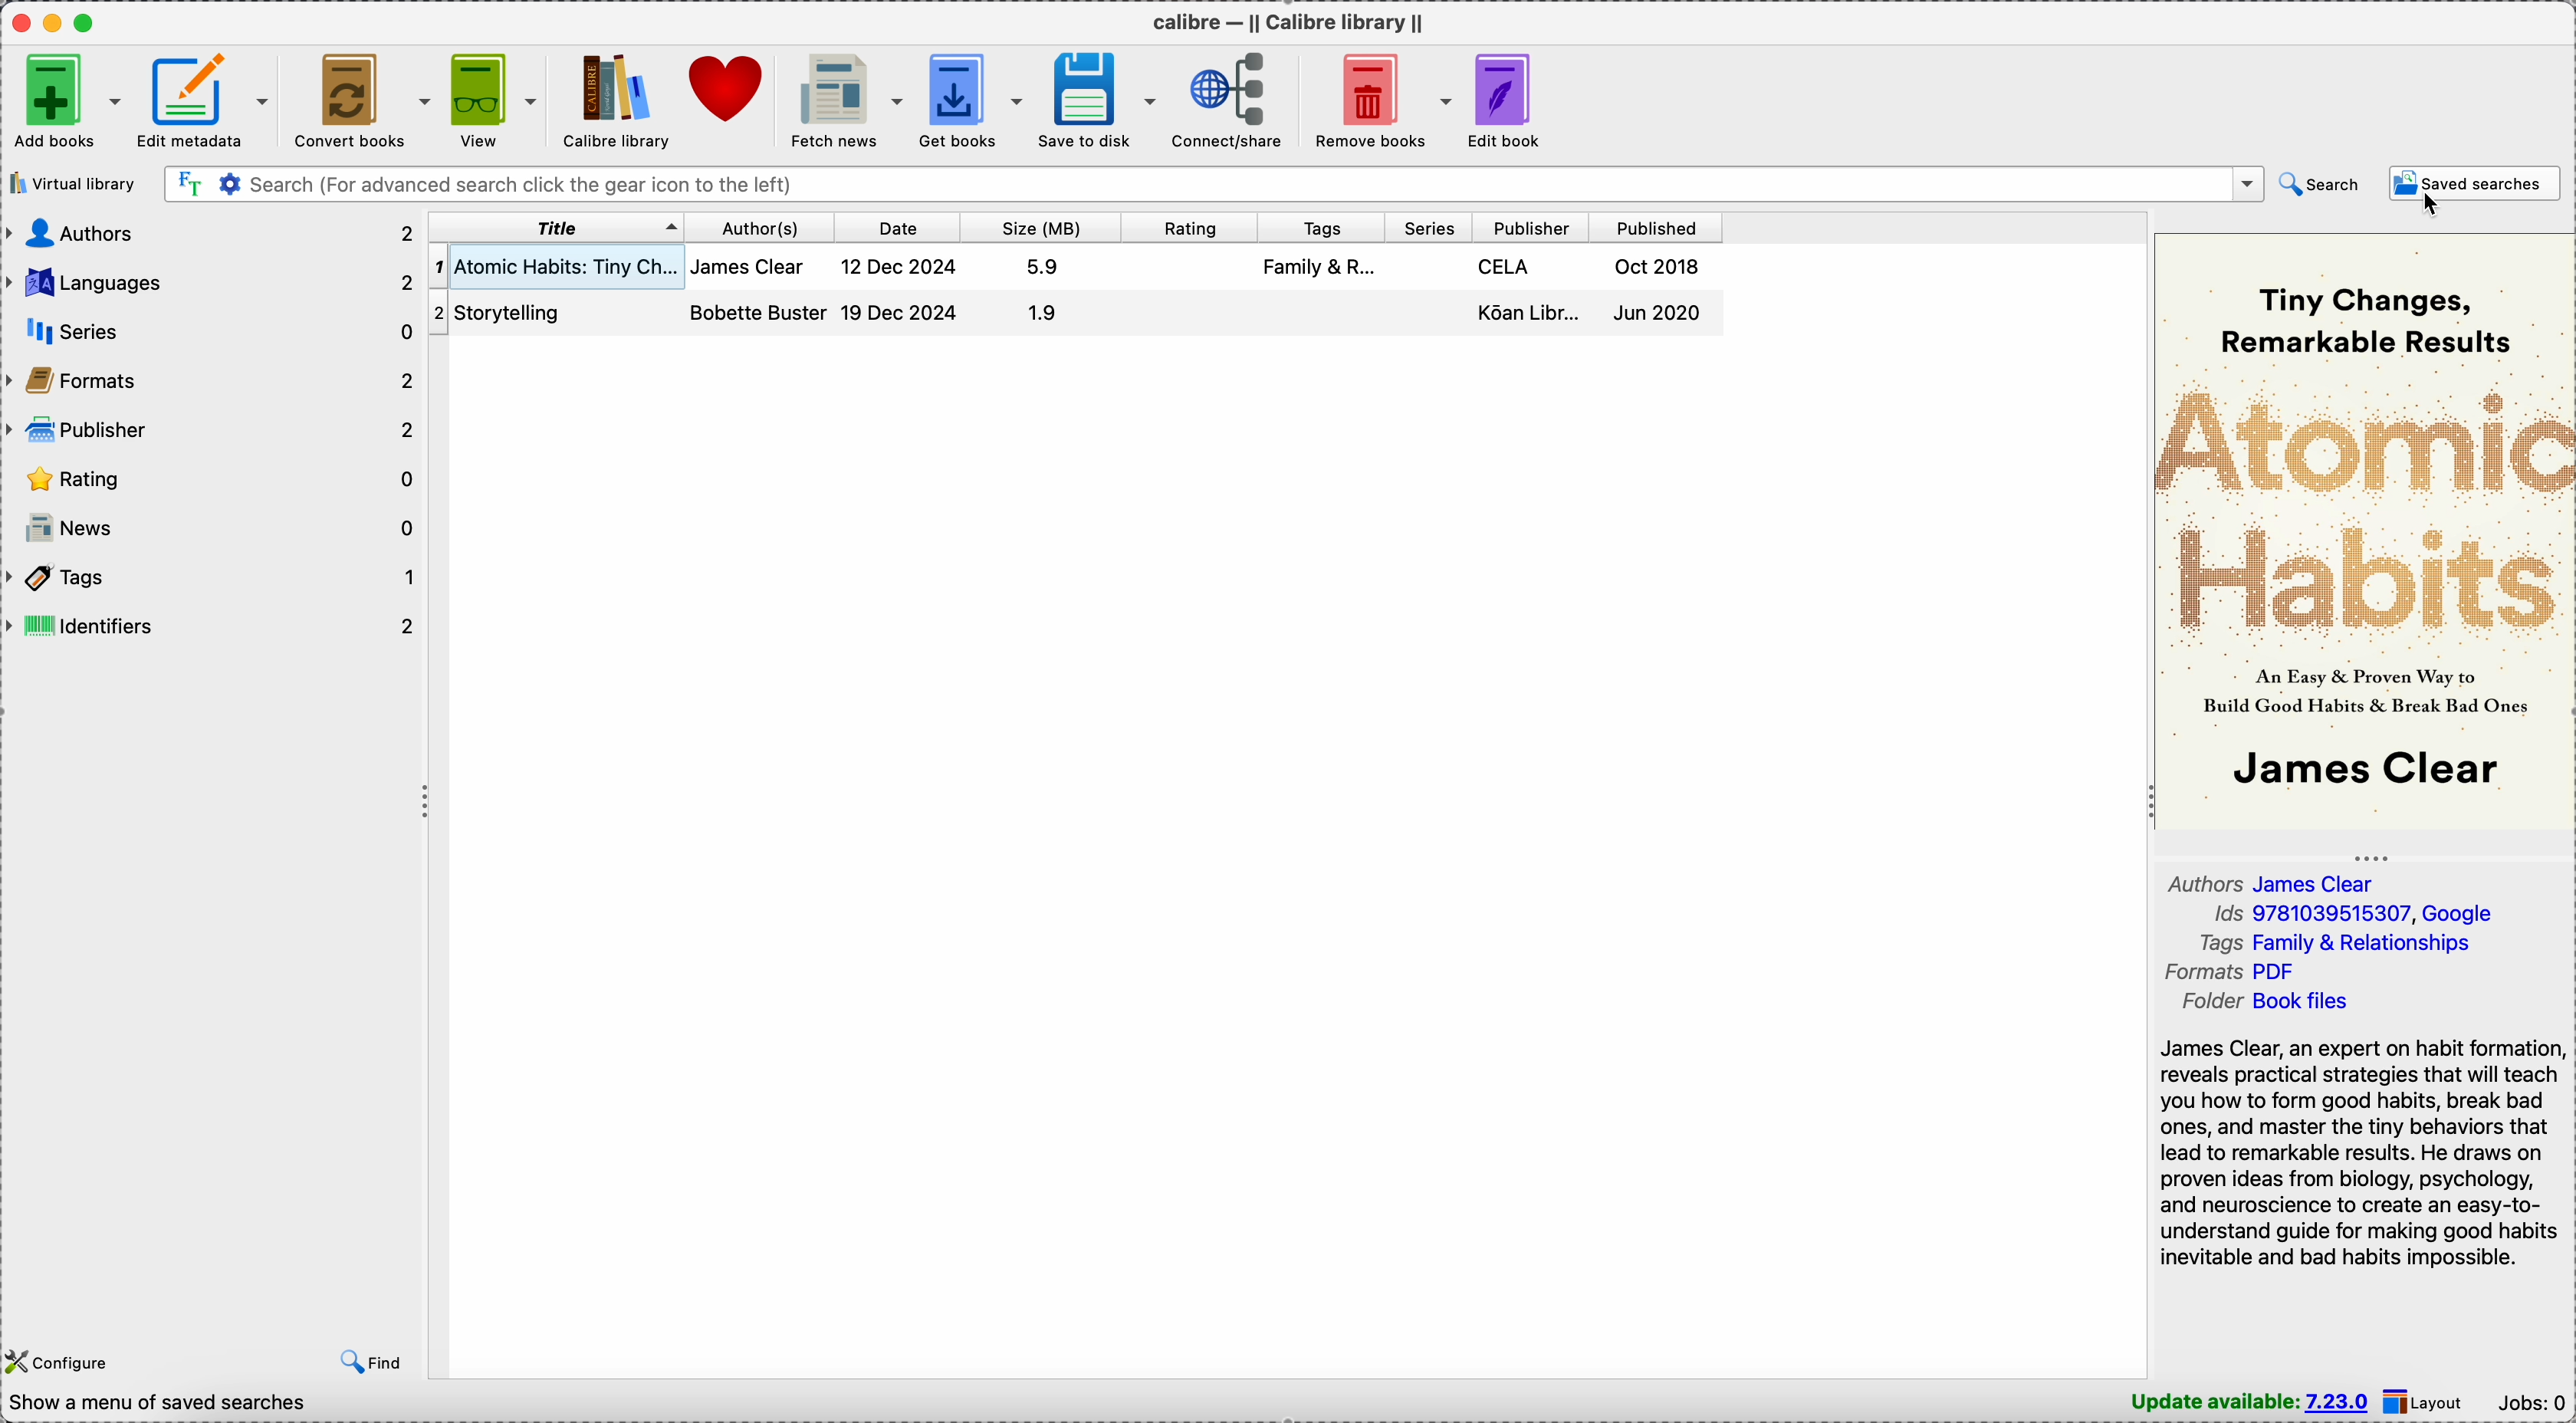  I want to click on fetch news, so click(840, 99).